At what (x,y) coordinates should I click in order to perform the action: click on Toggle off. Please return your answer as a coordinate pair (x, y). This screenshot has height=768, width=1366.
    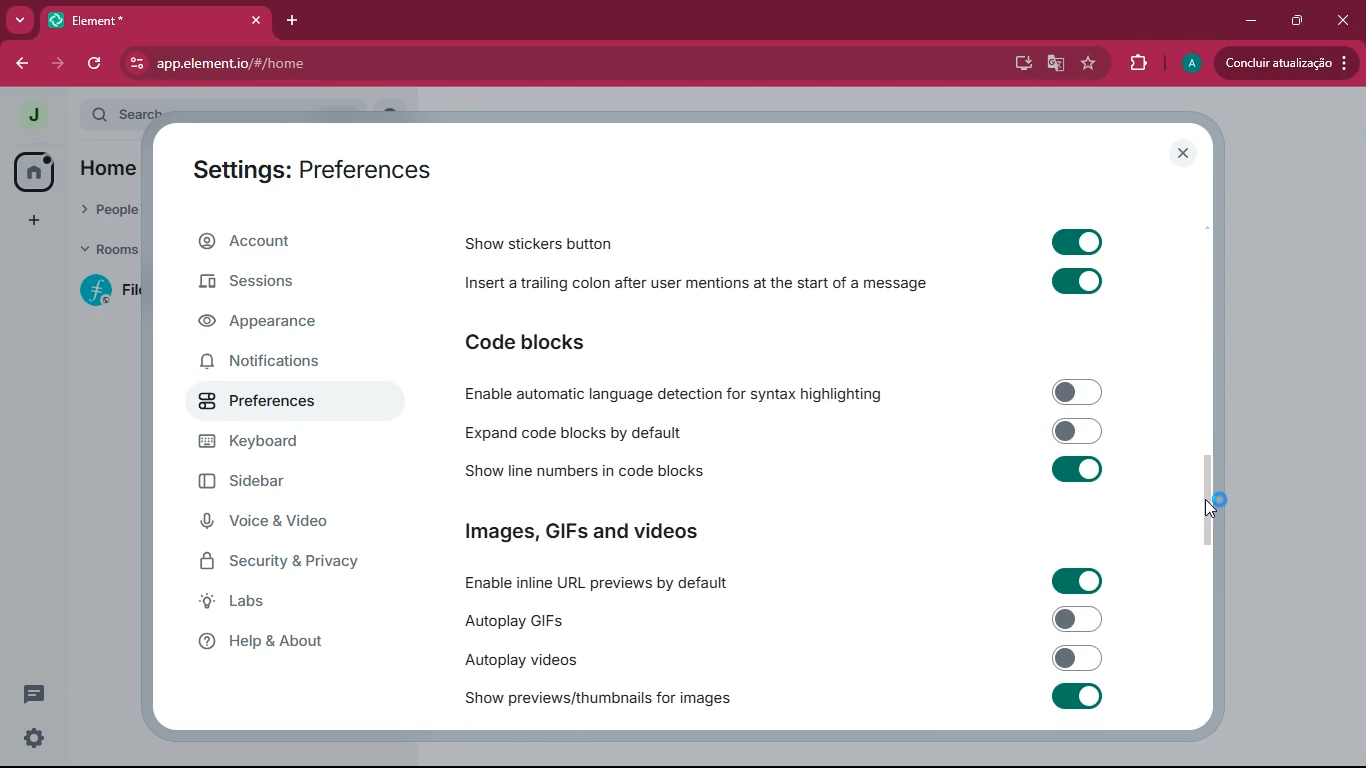
    Looking at the image, I should click on (1082, 619).